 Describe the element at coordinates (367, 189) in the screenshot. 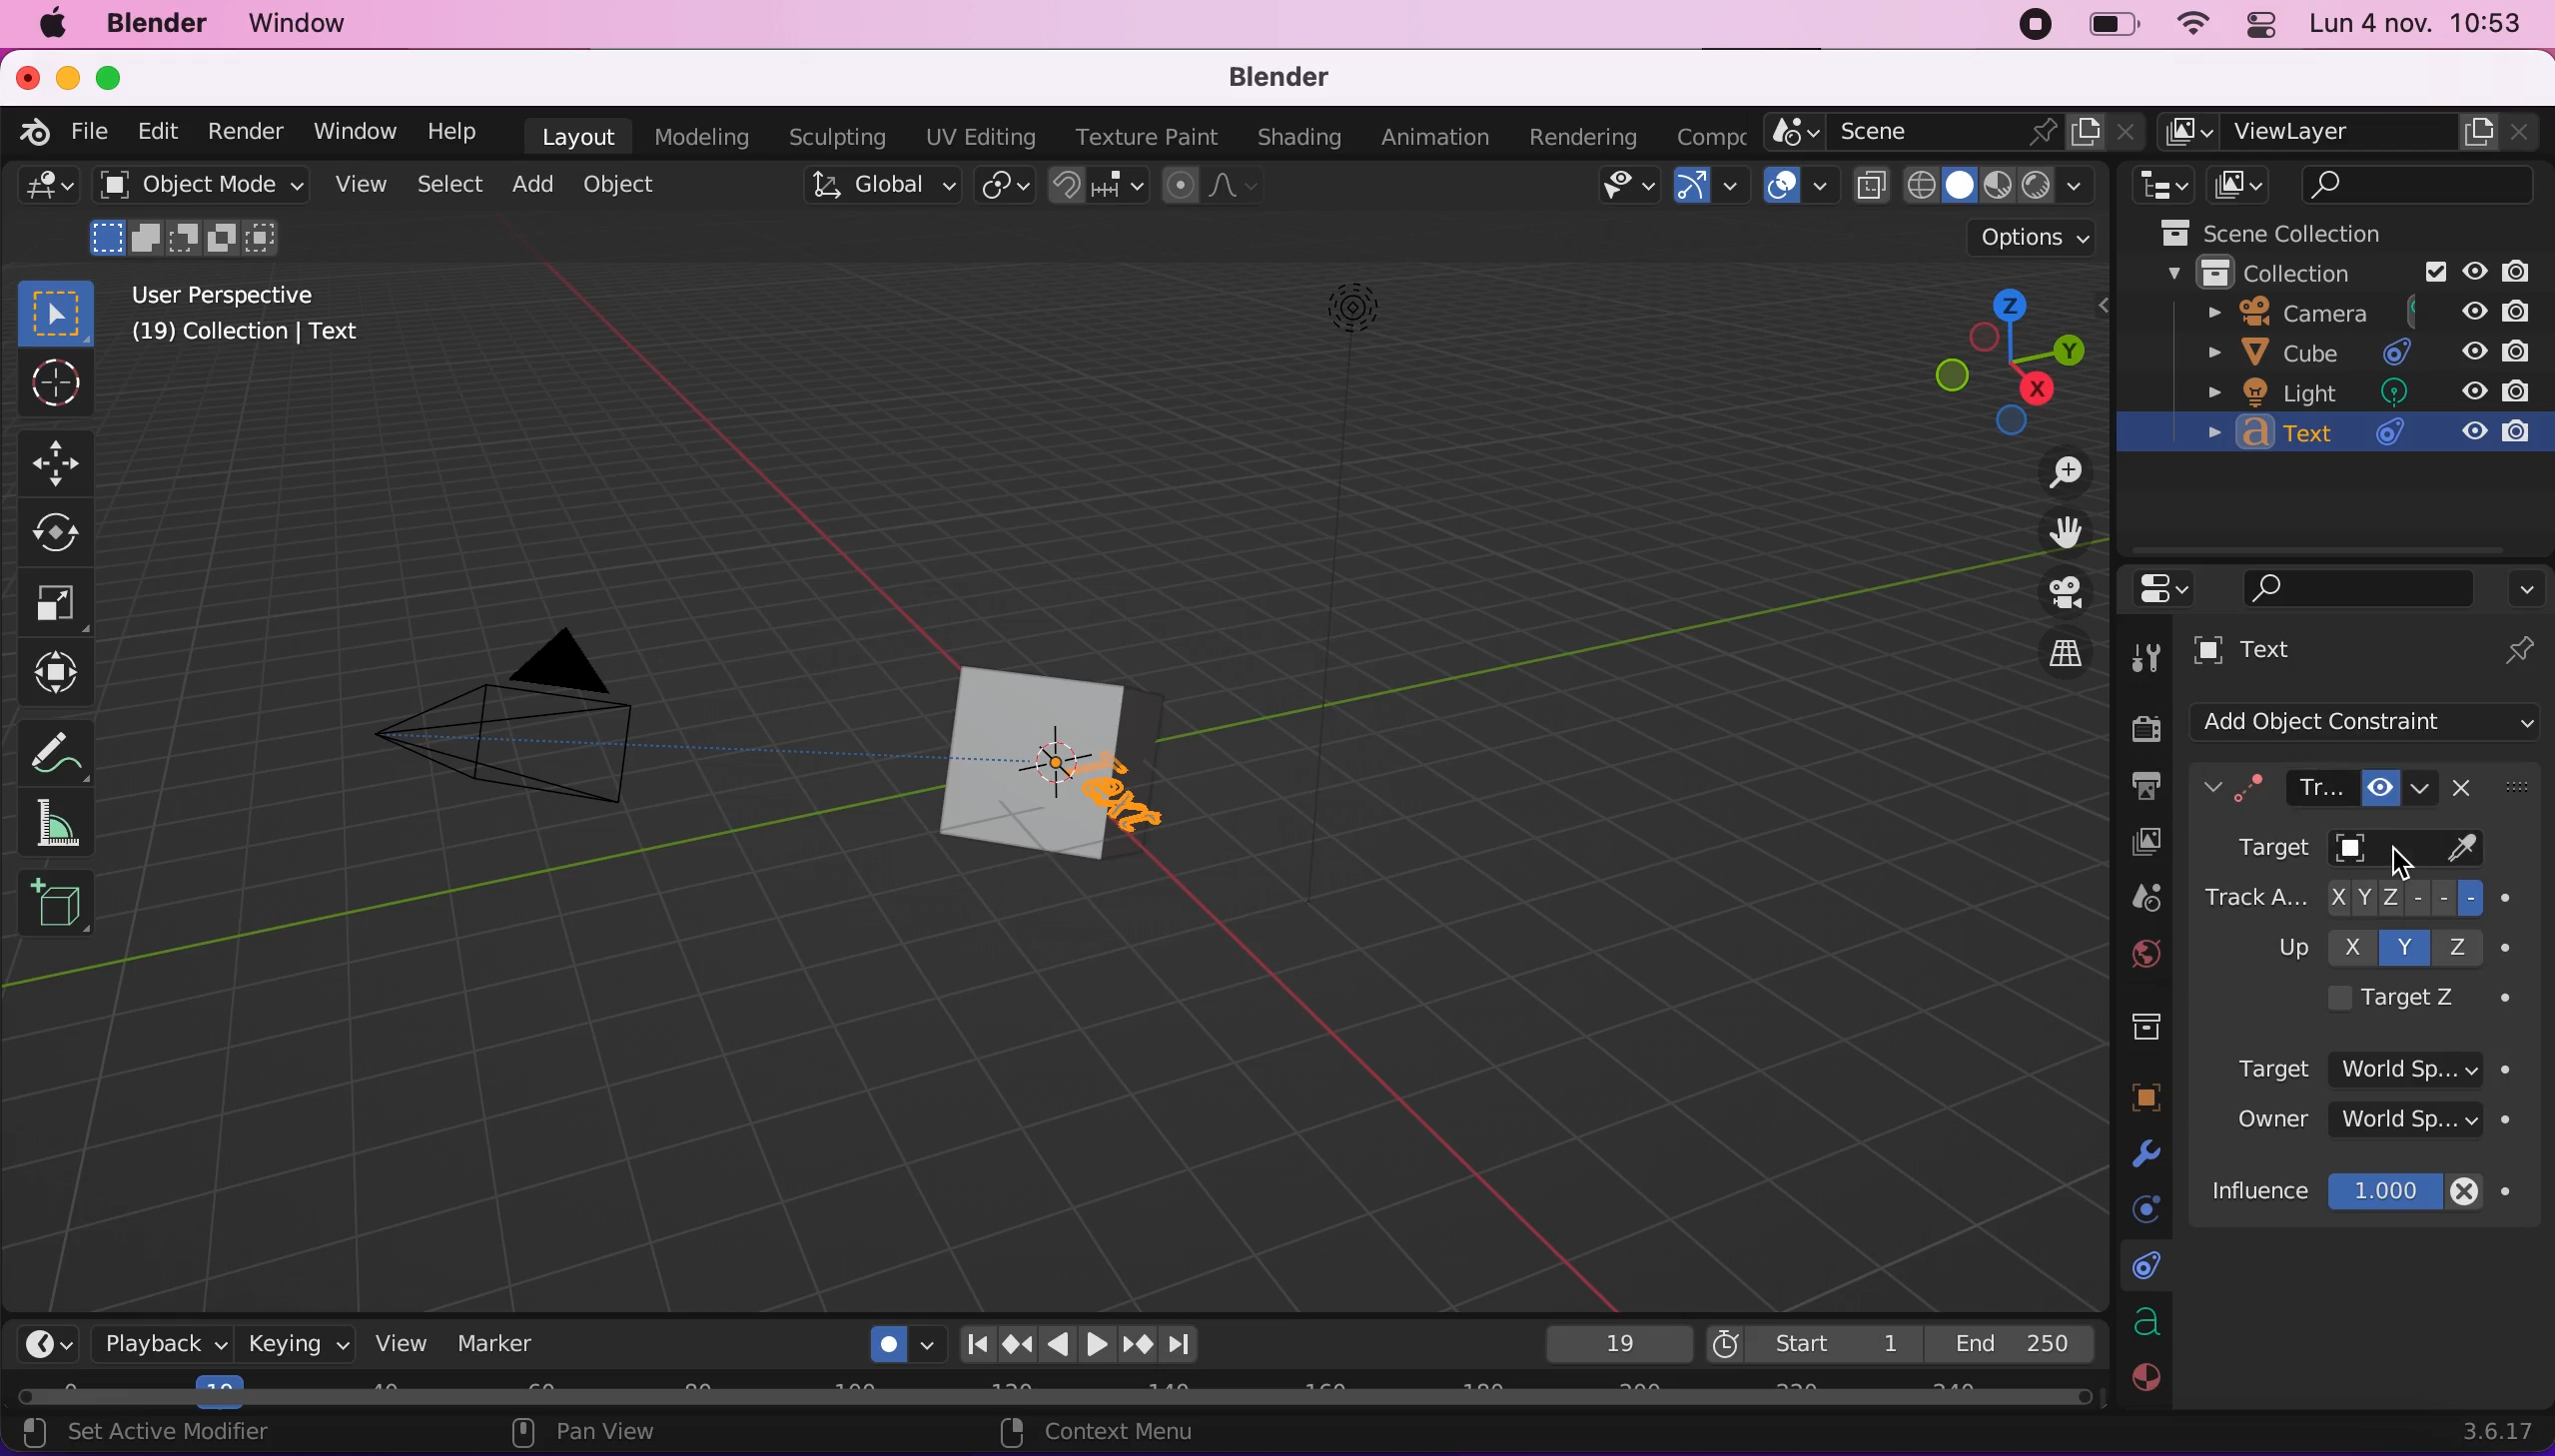

I see `view` at that location.